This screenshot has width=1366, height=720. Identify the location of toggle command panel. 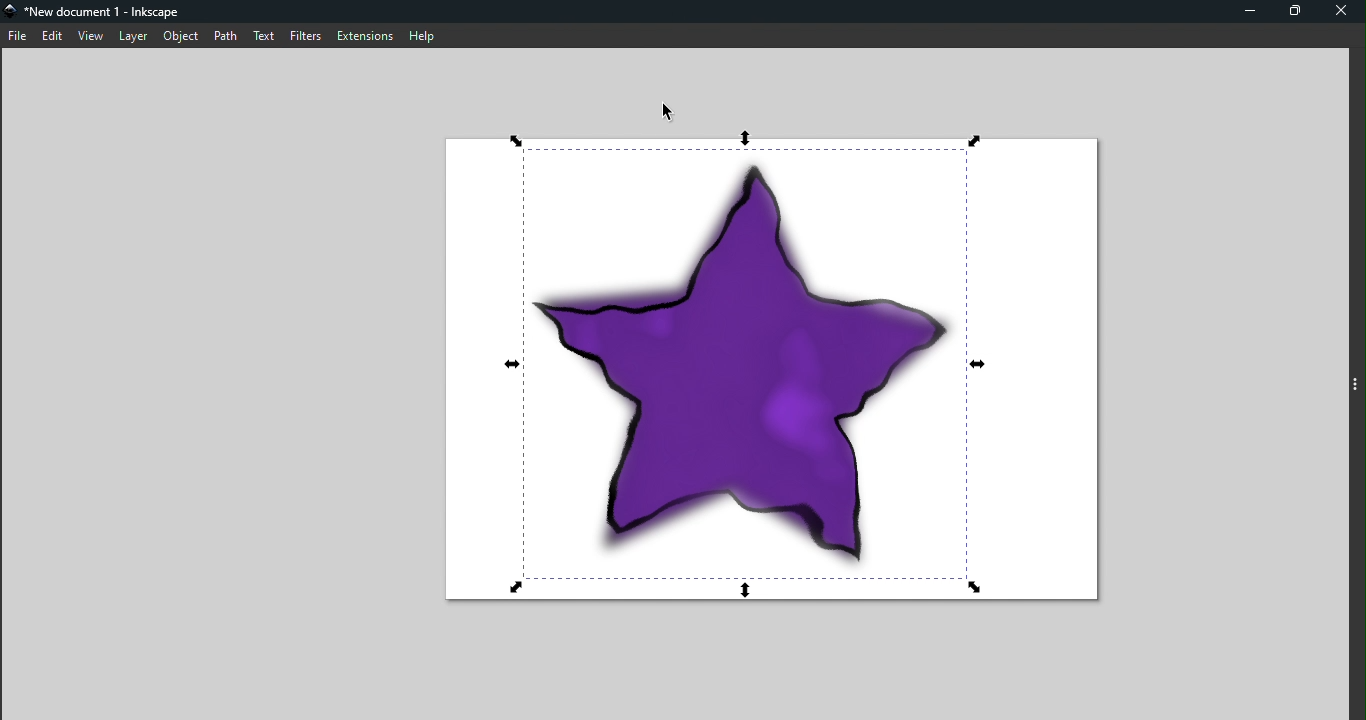
(1354, 384).